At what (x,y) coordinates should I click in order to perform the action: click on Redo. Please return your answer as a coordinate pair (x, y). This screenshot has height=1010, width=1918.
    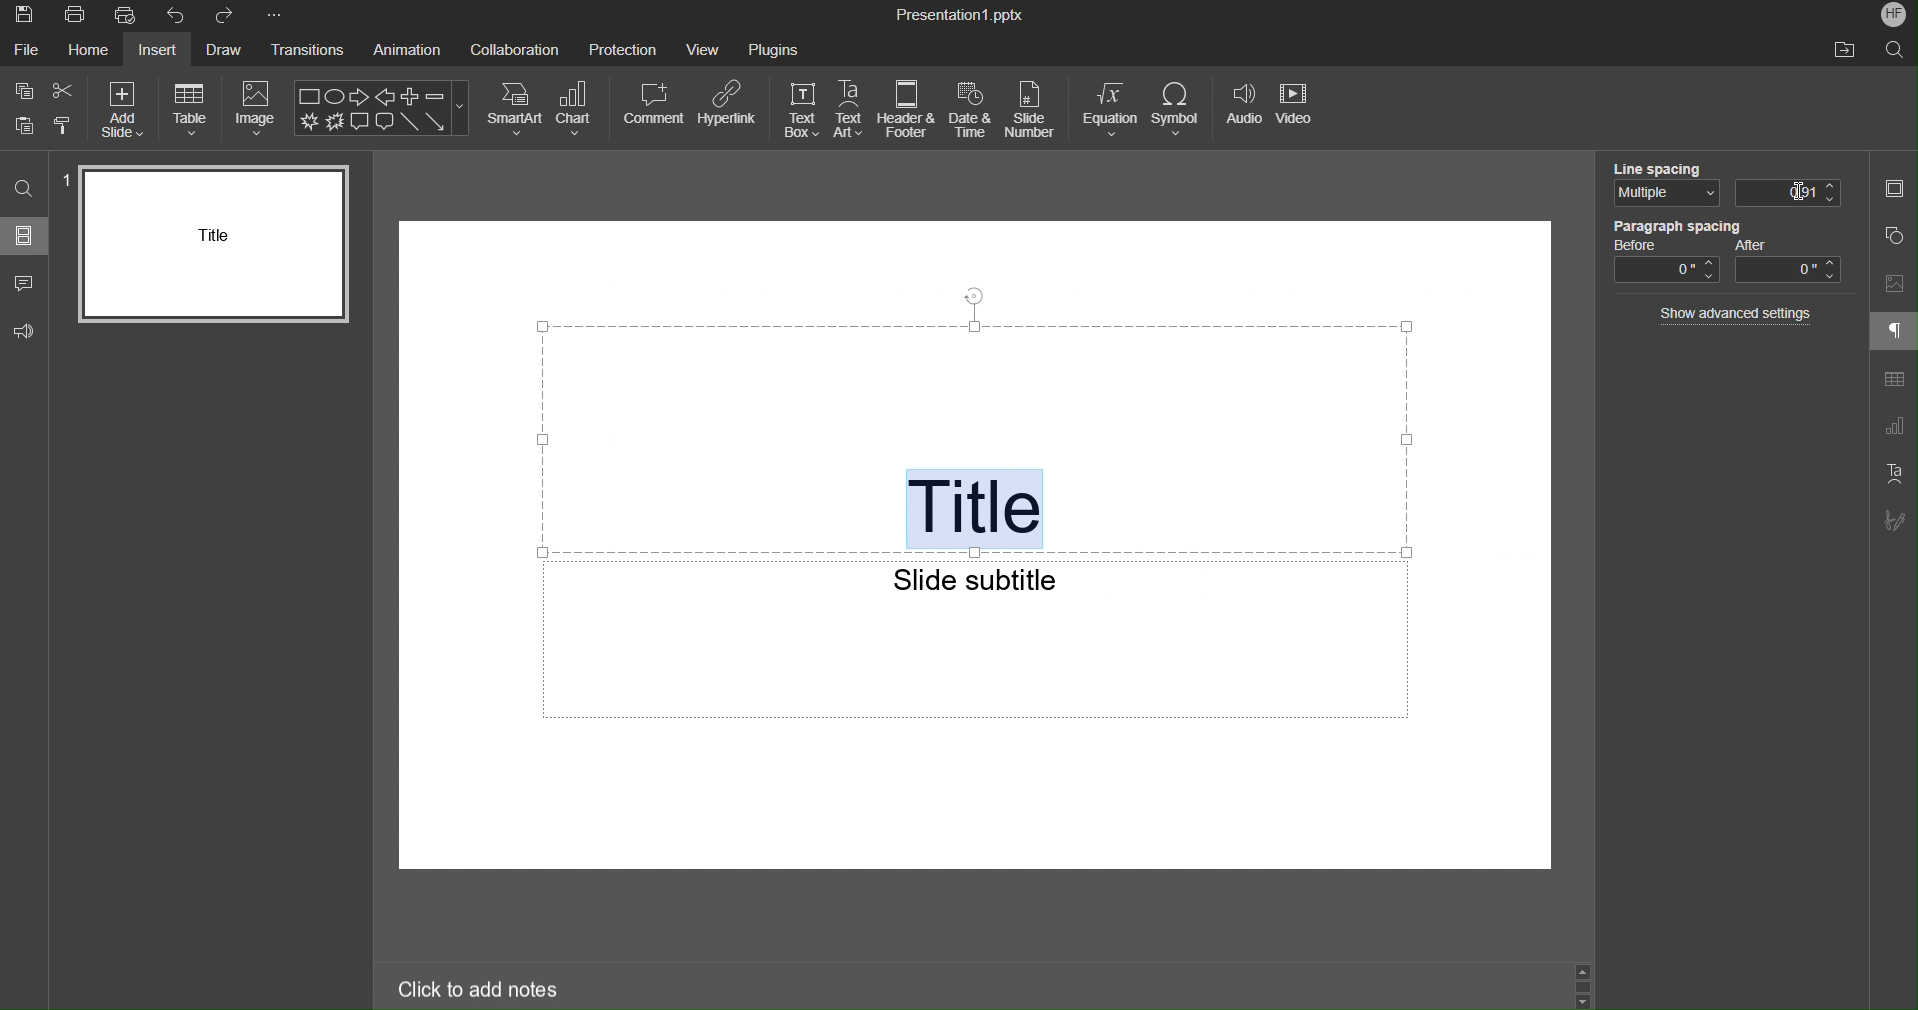
    Looking at the image, I should click on (228, 17).